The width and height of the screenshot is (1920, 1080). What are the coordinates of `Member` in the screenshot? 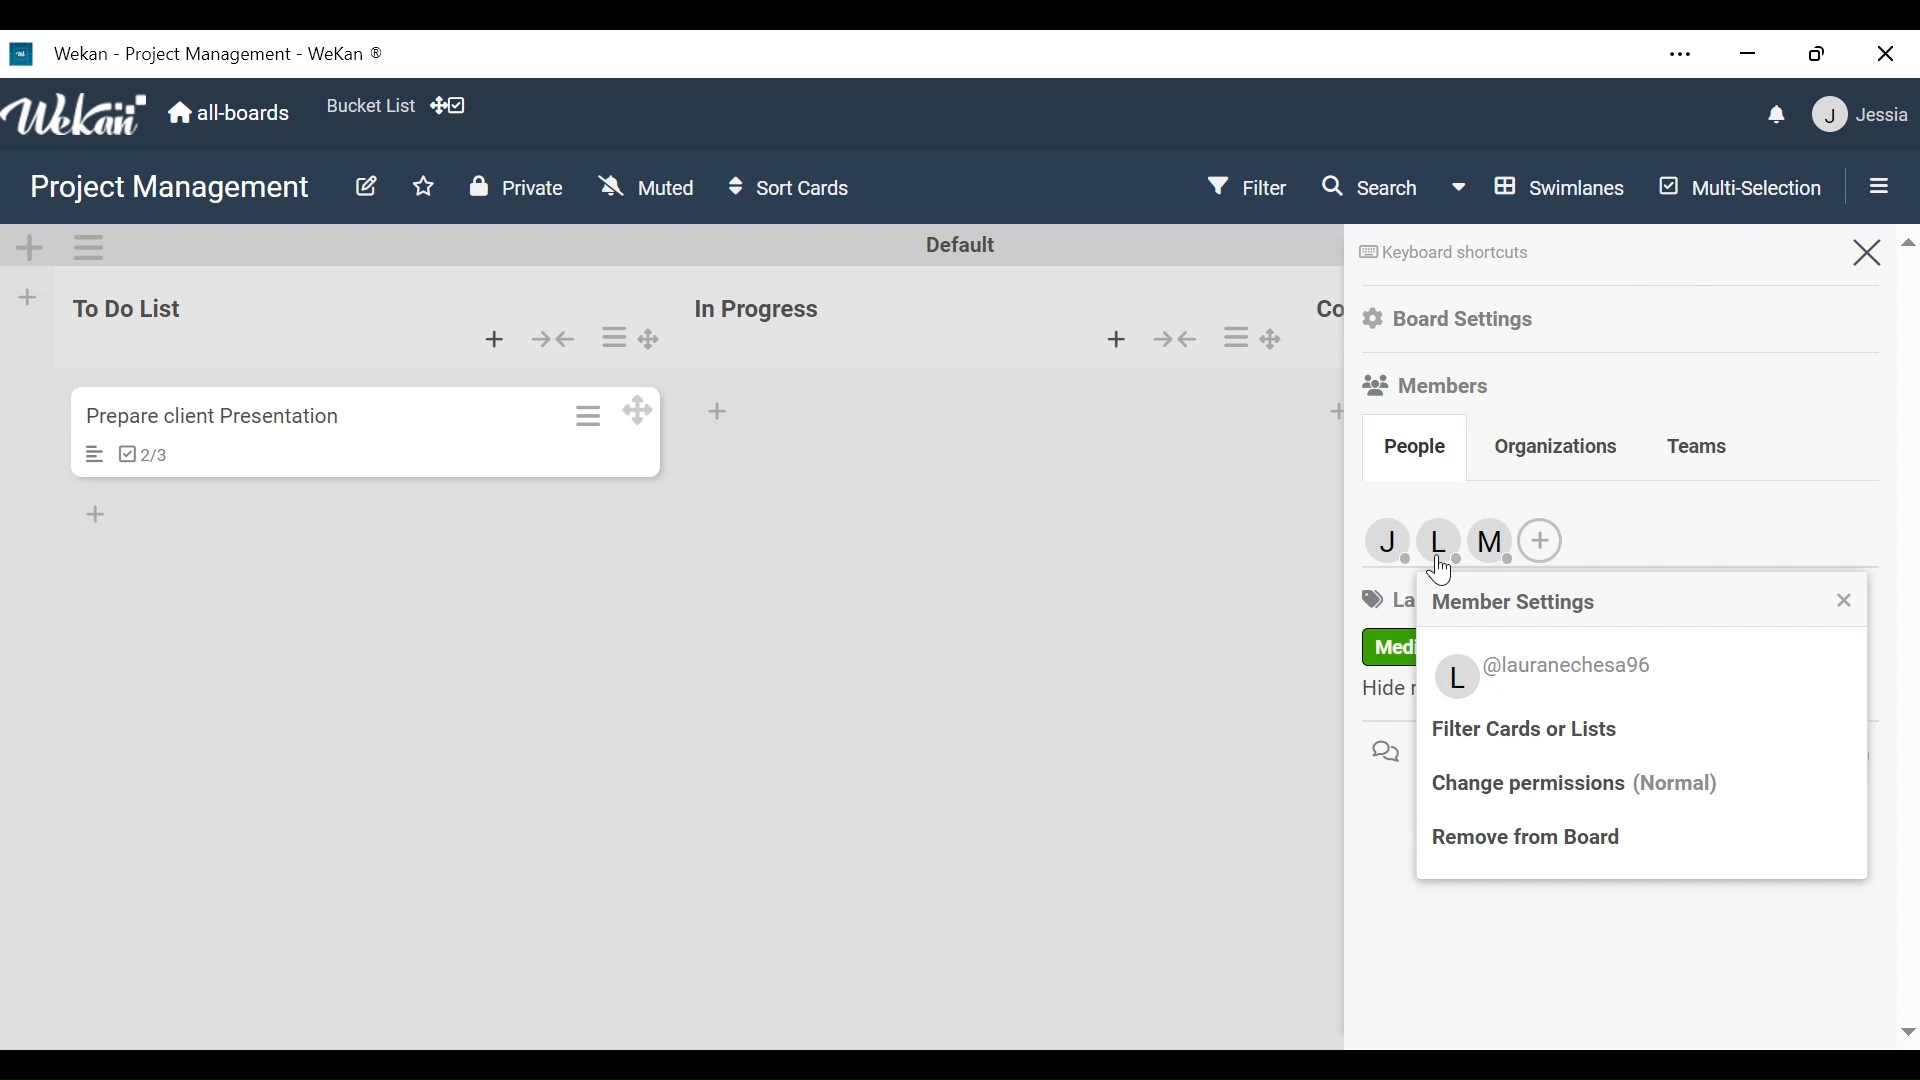 It's located at (1863, 113).